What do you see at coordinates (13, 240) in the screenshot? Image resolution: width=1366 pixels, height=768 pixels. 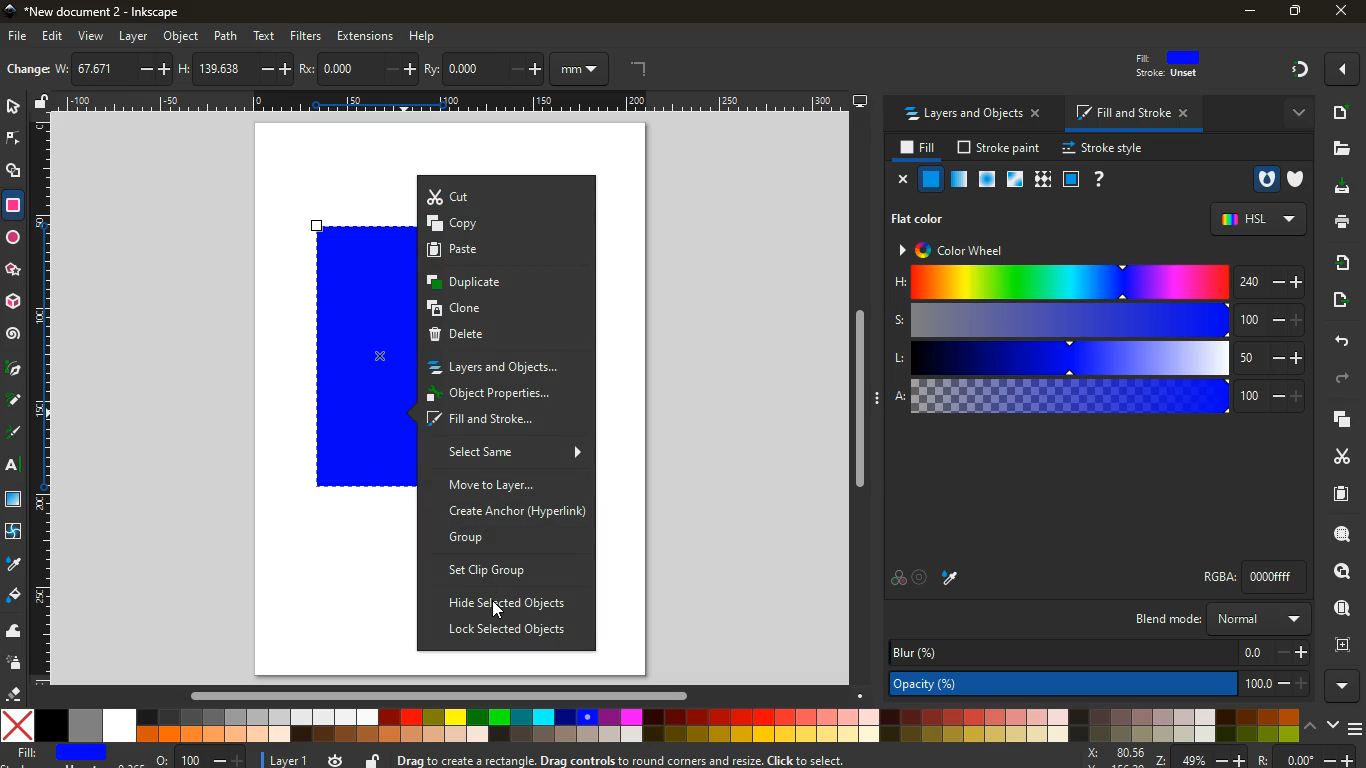 I see `` at bounding box center [13, 240].